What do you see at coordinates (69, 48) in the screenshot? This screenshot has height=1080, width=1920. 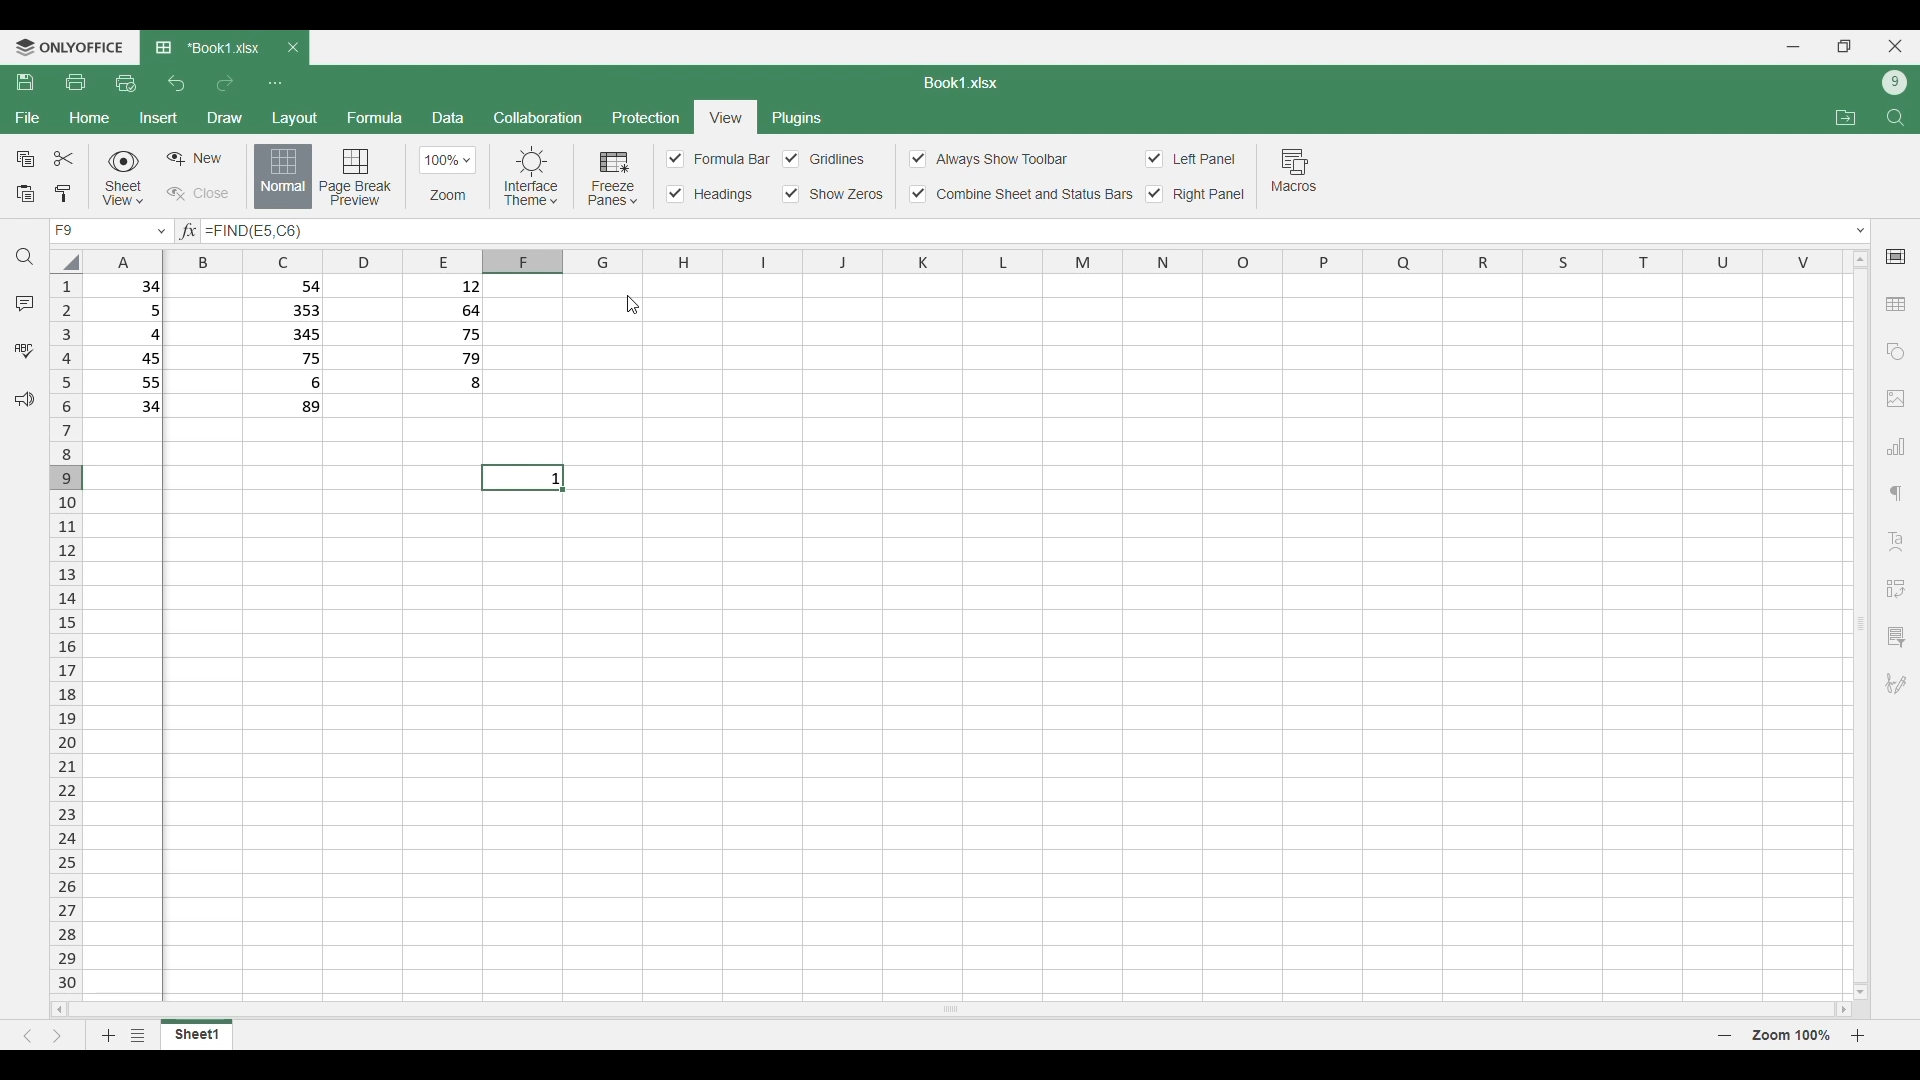 I see `Software logo and name: onlyoffice` at bounding box center [69, 48].